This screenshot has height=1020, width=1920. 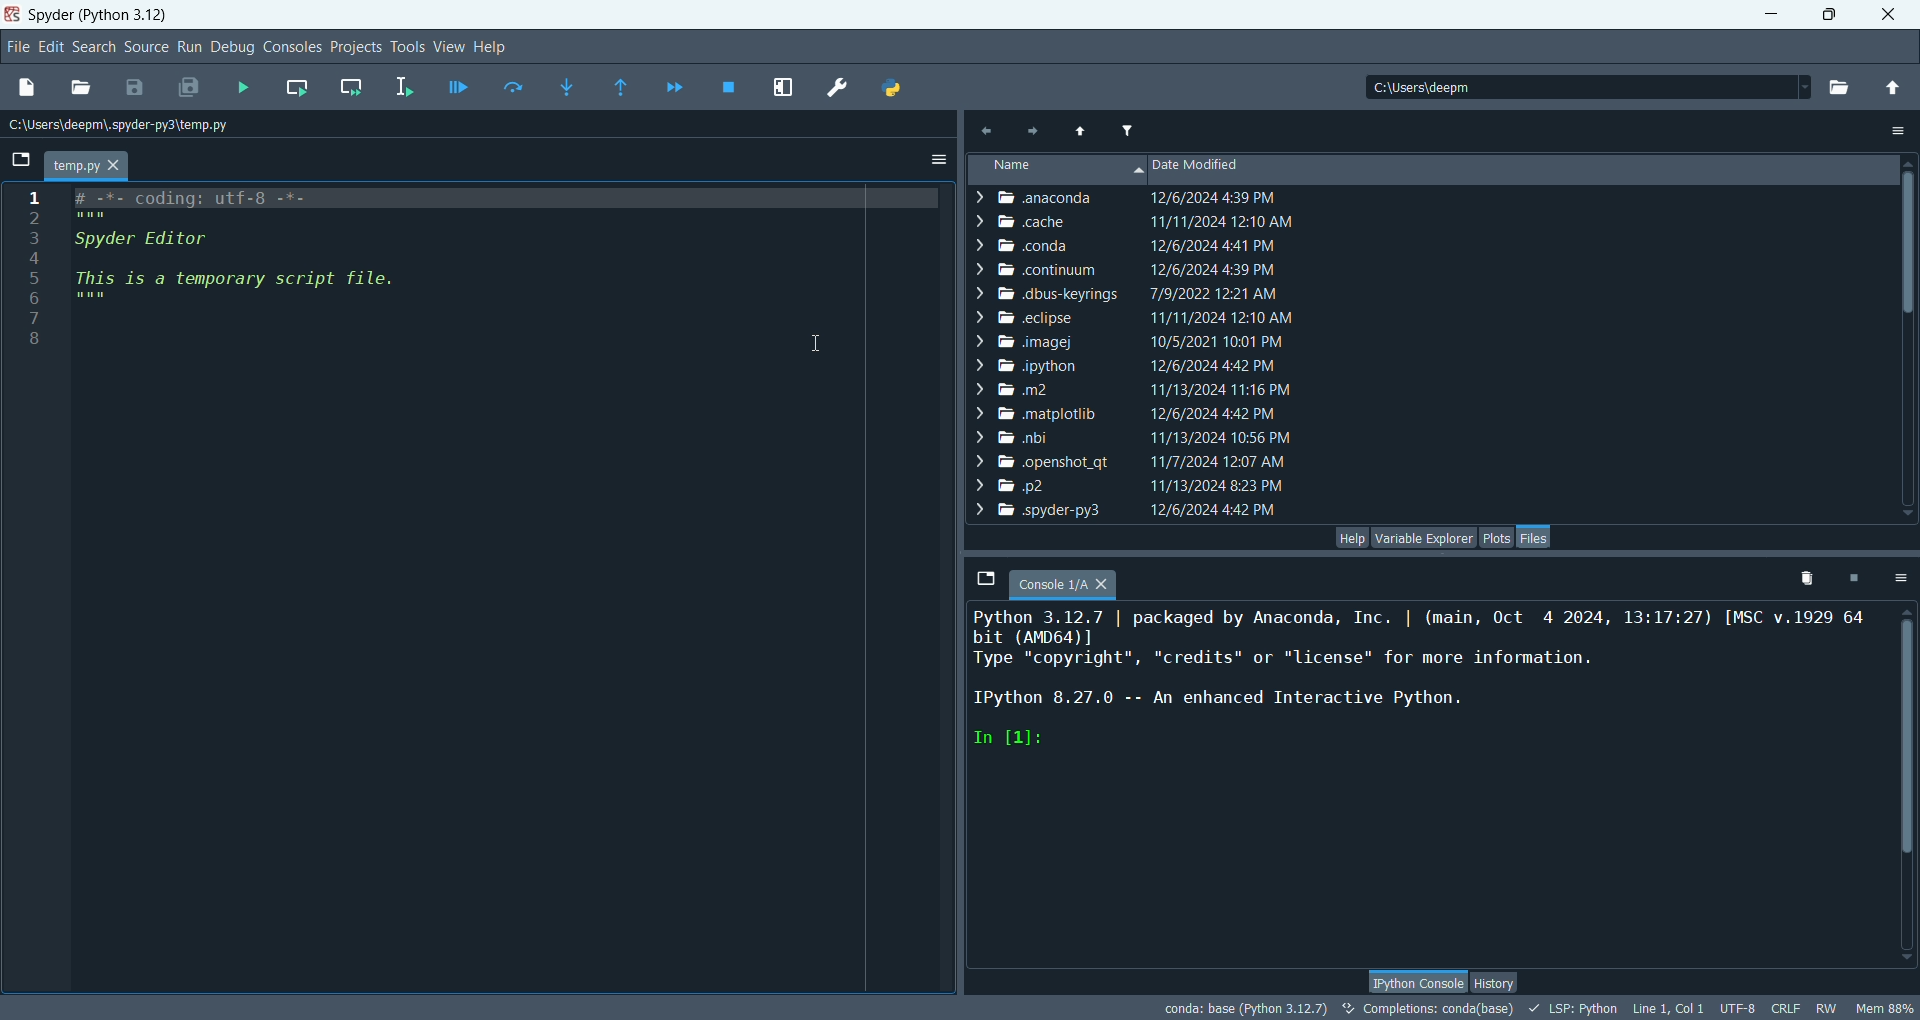 What do you see at coordinates (13, 15) in the screenshot?
I see `logo` at bounding box center [13, 15].